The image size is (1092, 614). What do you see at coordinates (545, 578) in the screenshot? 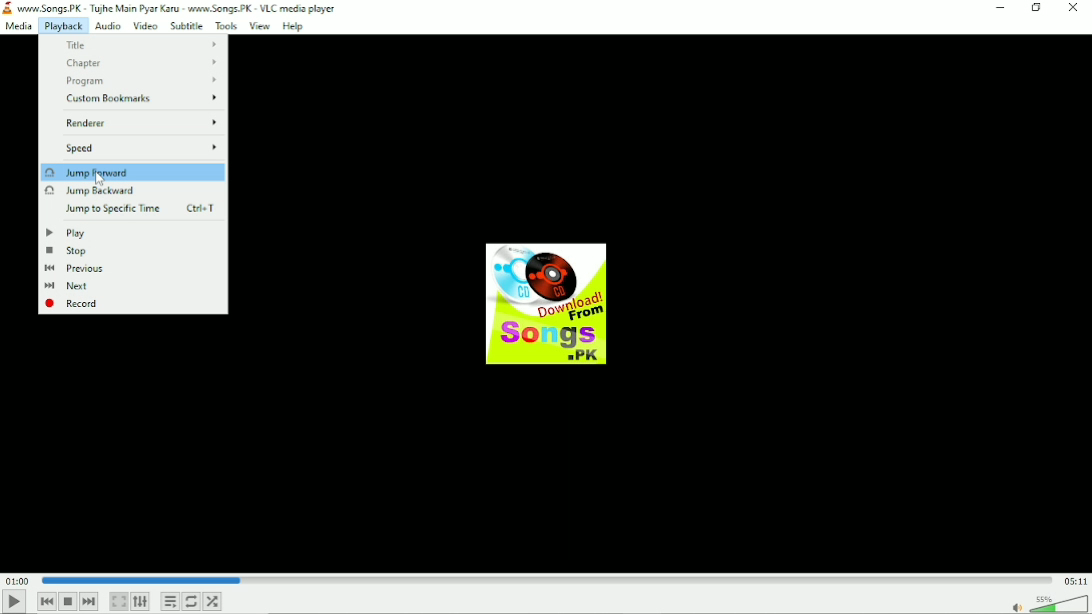
I see `Play duration` at bounding box center [545, 578].